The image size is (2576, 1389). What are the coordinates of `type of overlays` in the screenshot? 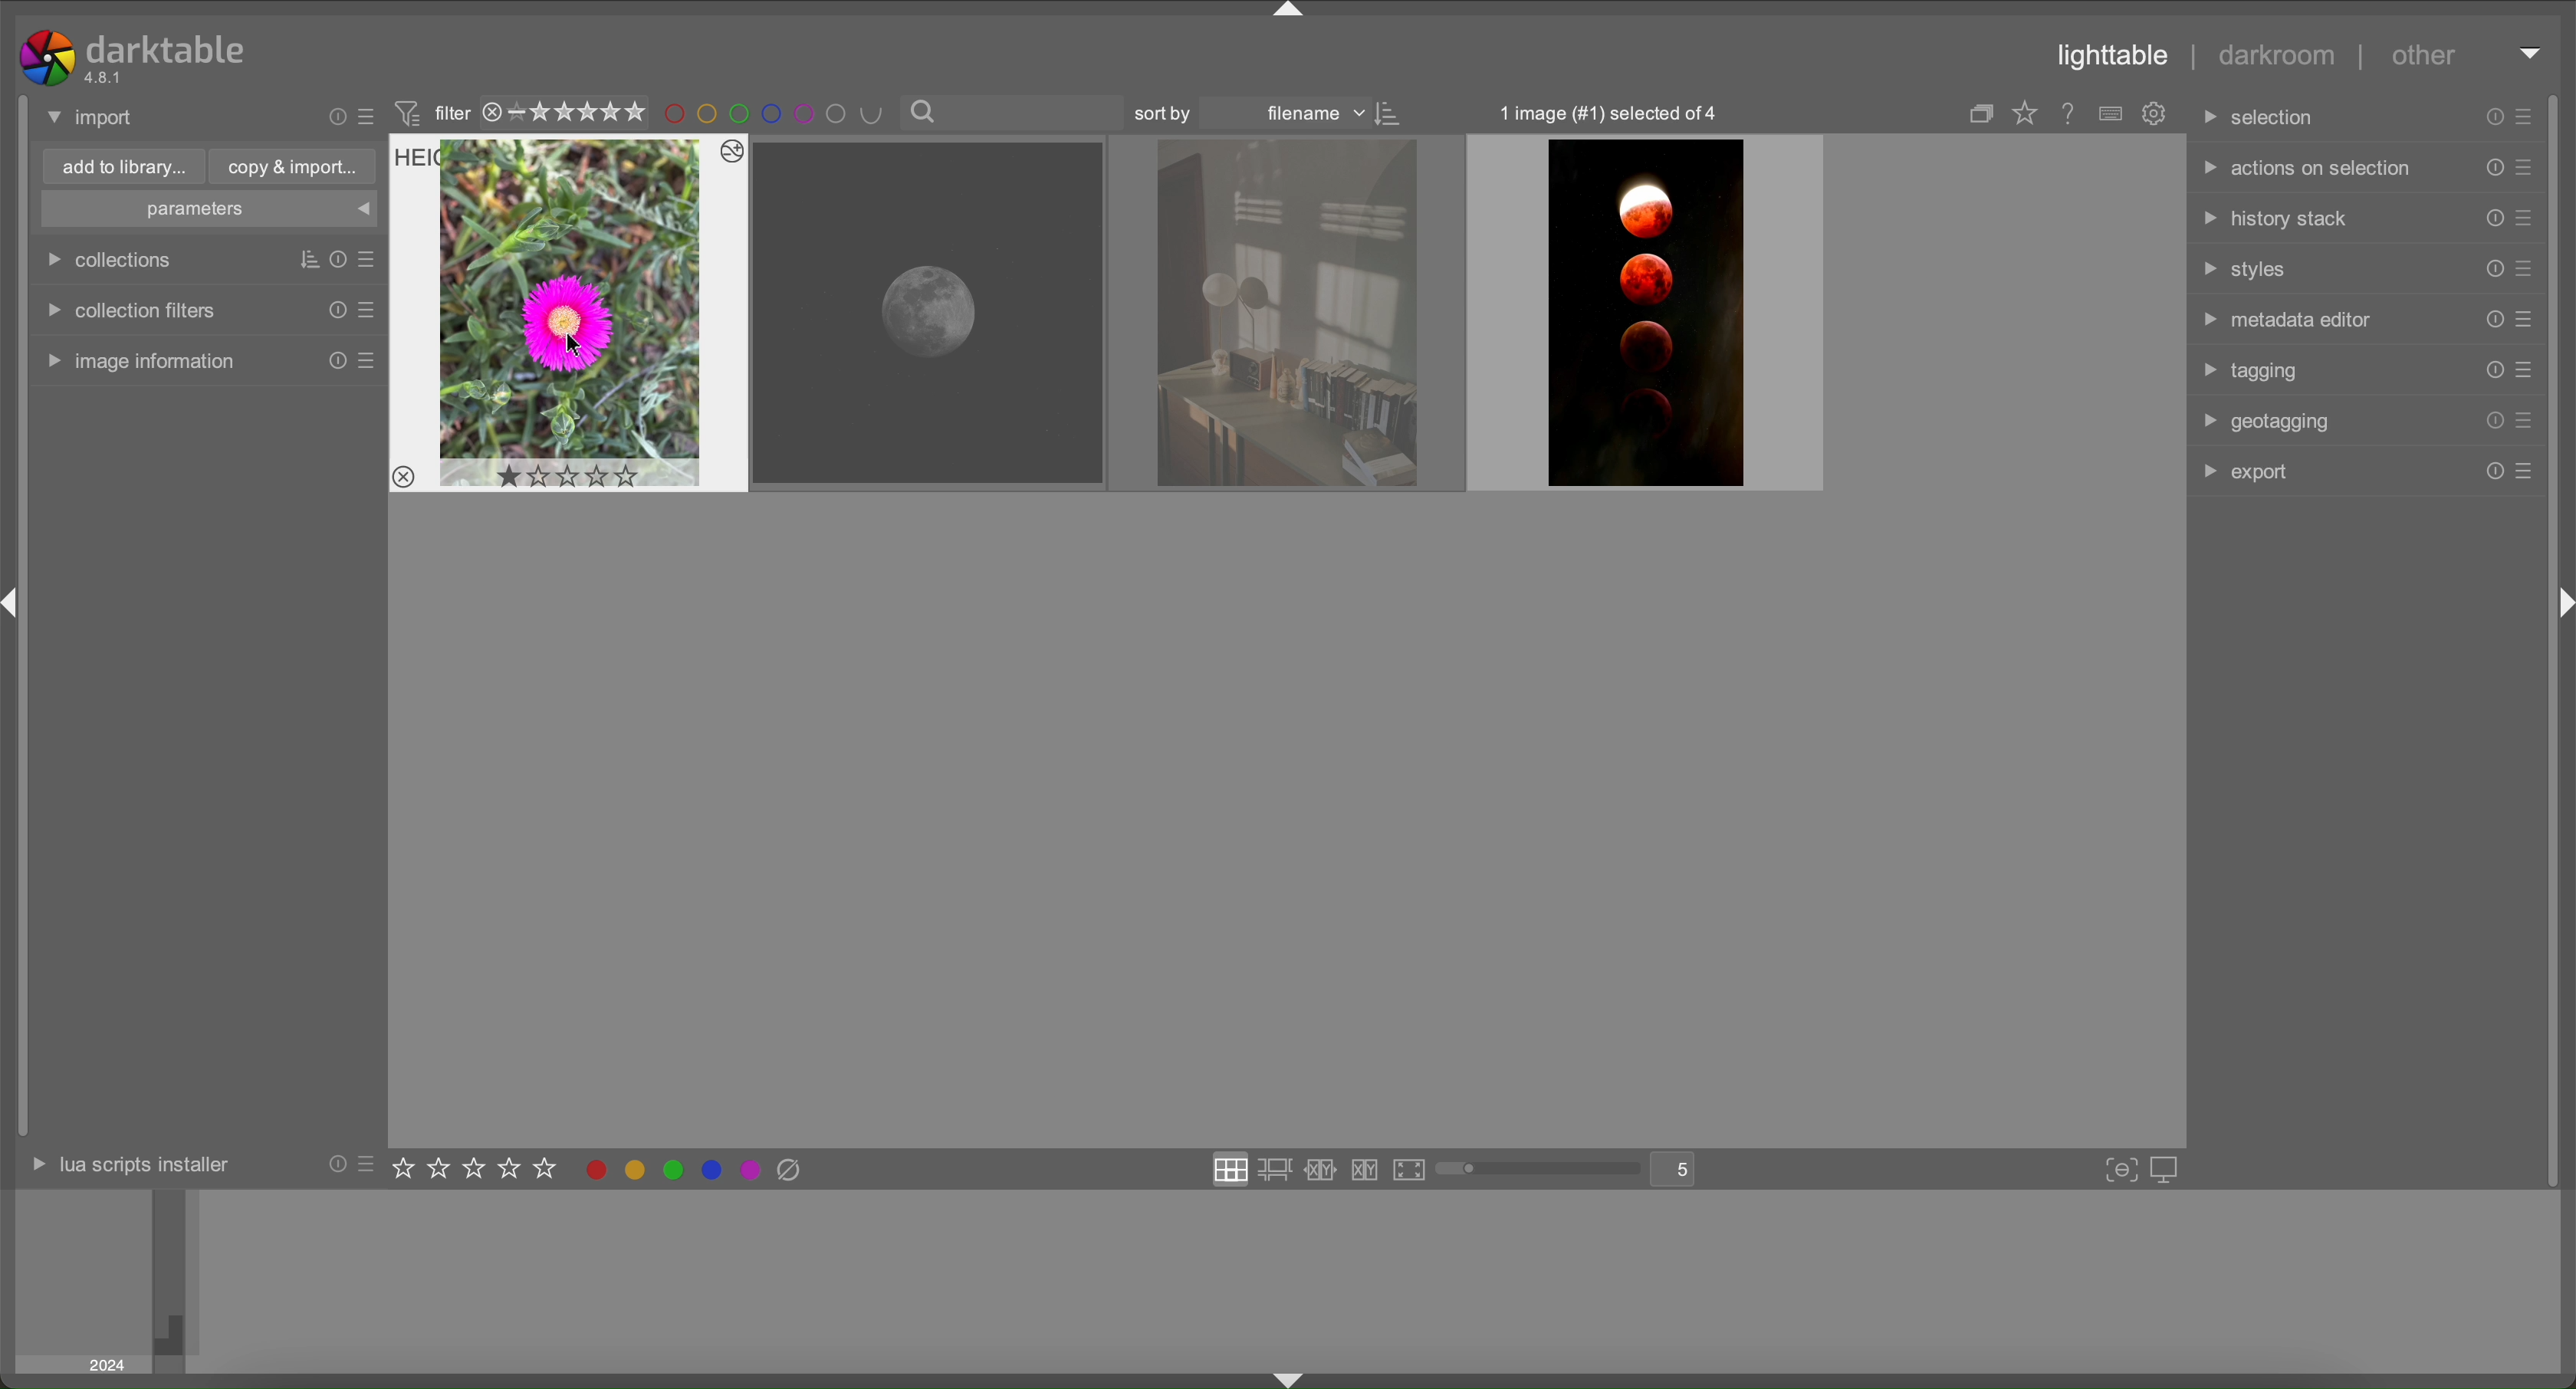 It's located at (2031, 114).